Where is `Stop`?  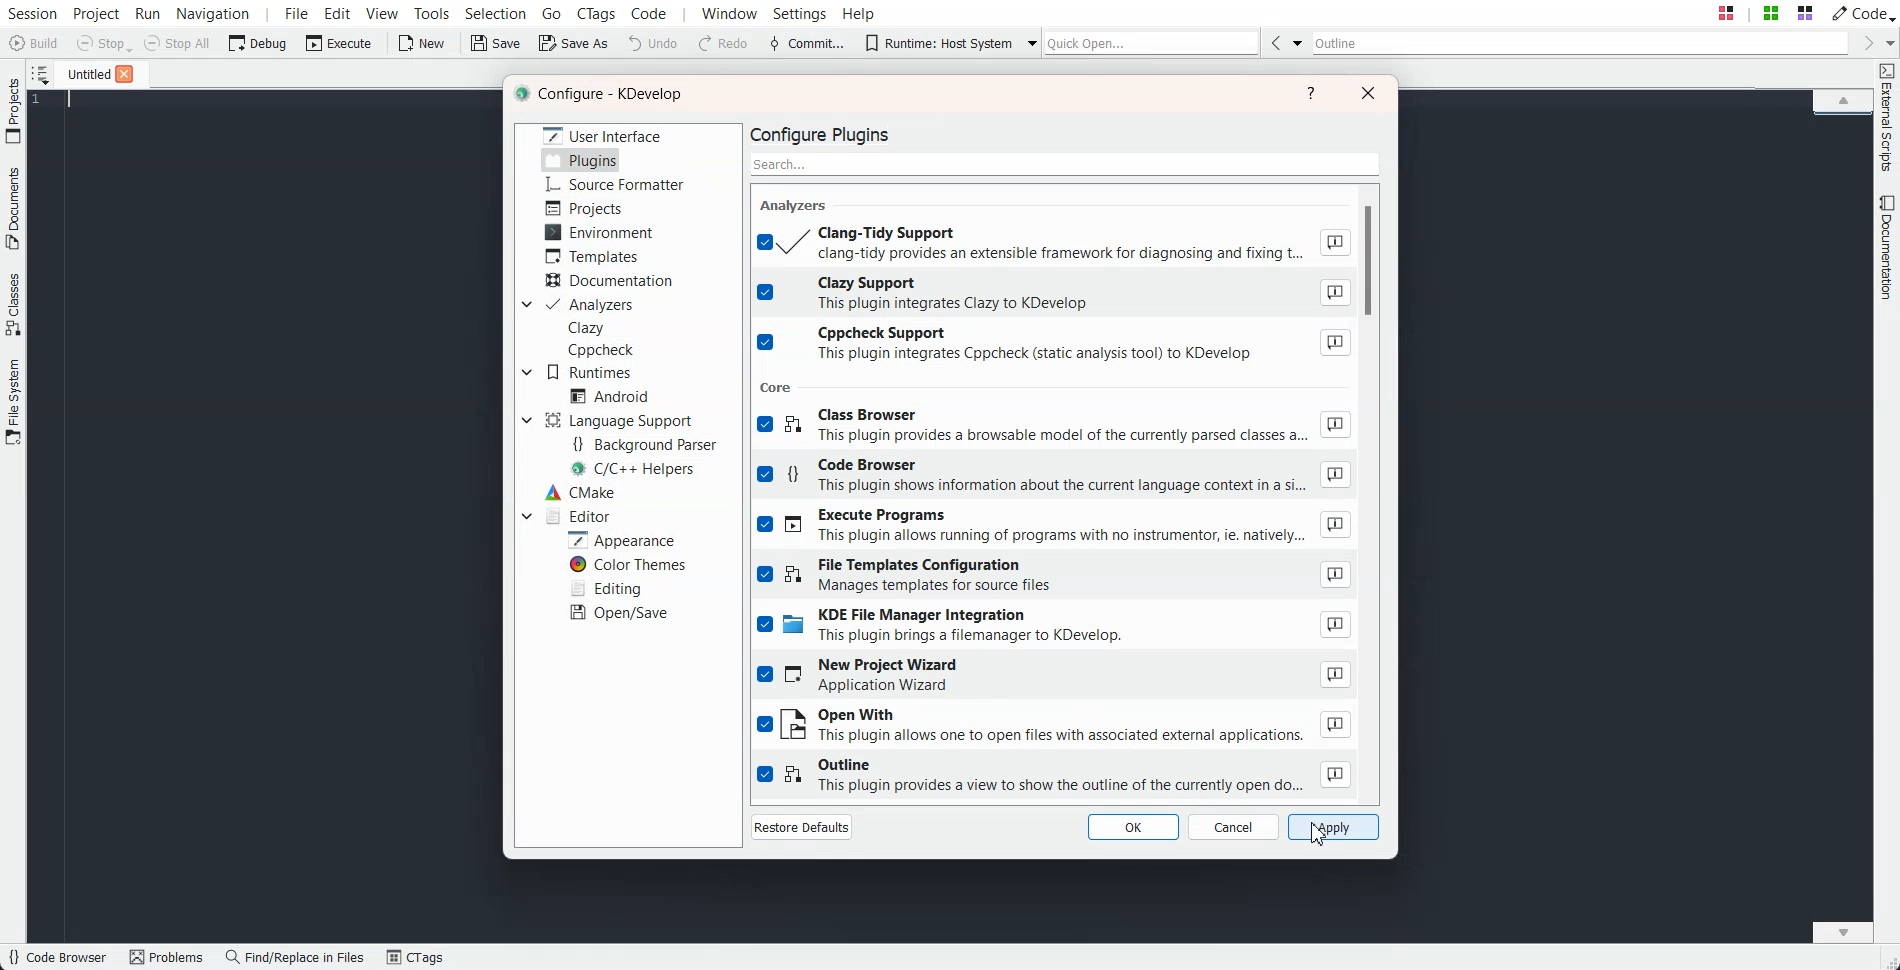 Stop is located at coordinates (104, 44).